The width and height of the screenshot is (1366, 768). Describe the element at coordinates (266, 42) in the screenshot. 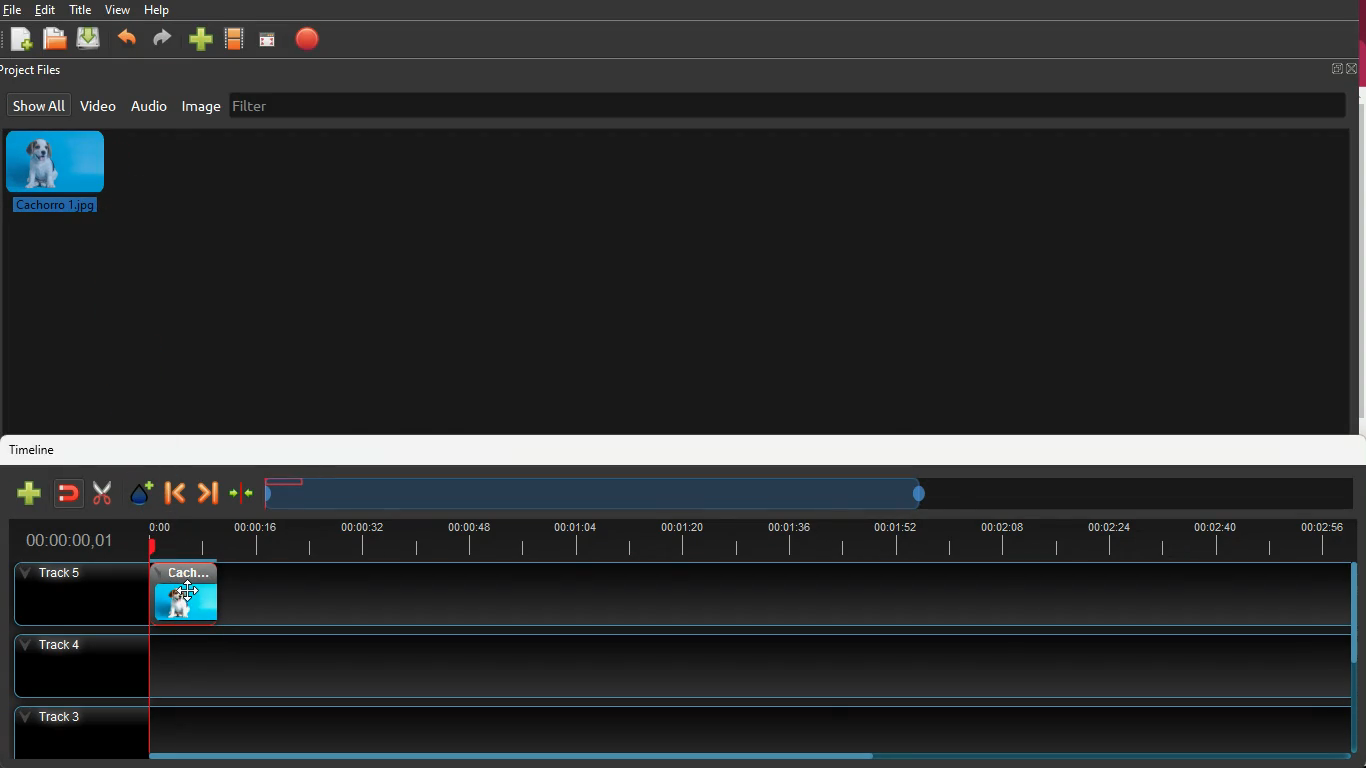

I see `screen` at that location.